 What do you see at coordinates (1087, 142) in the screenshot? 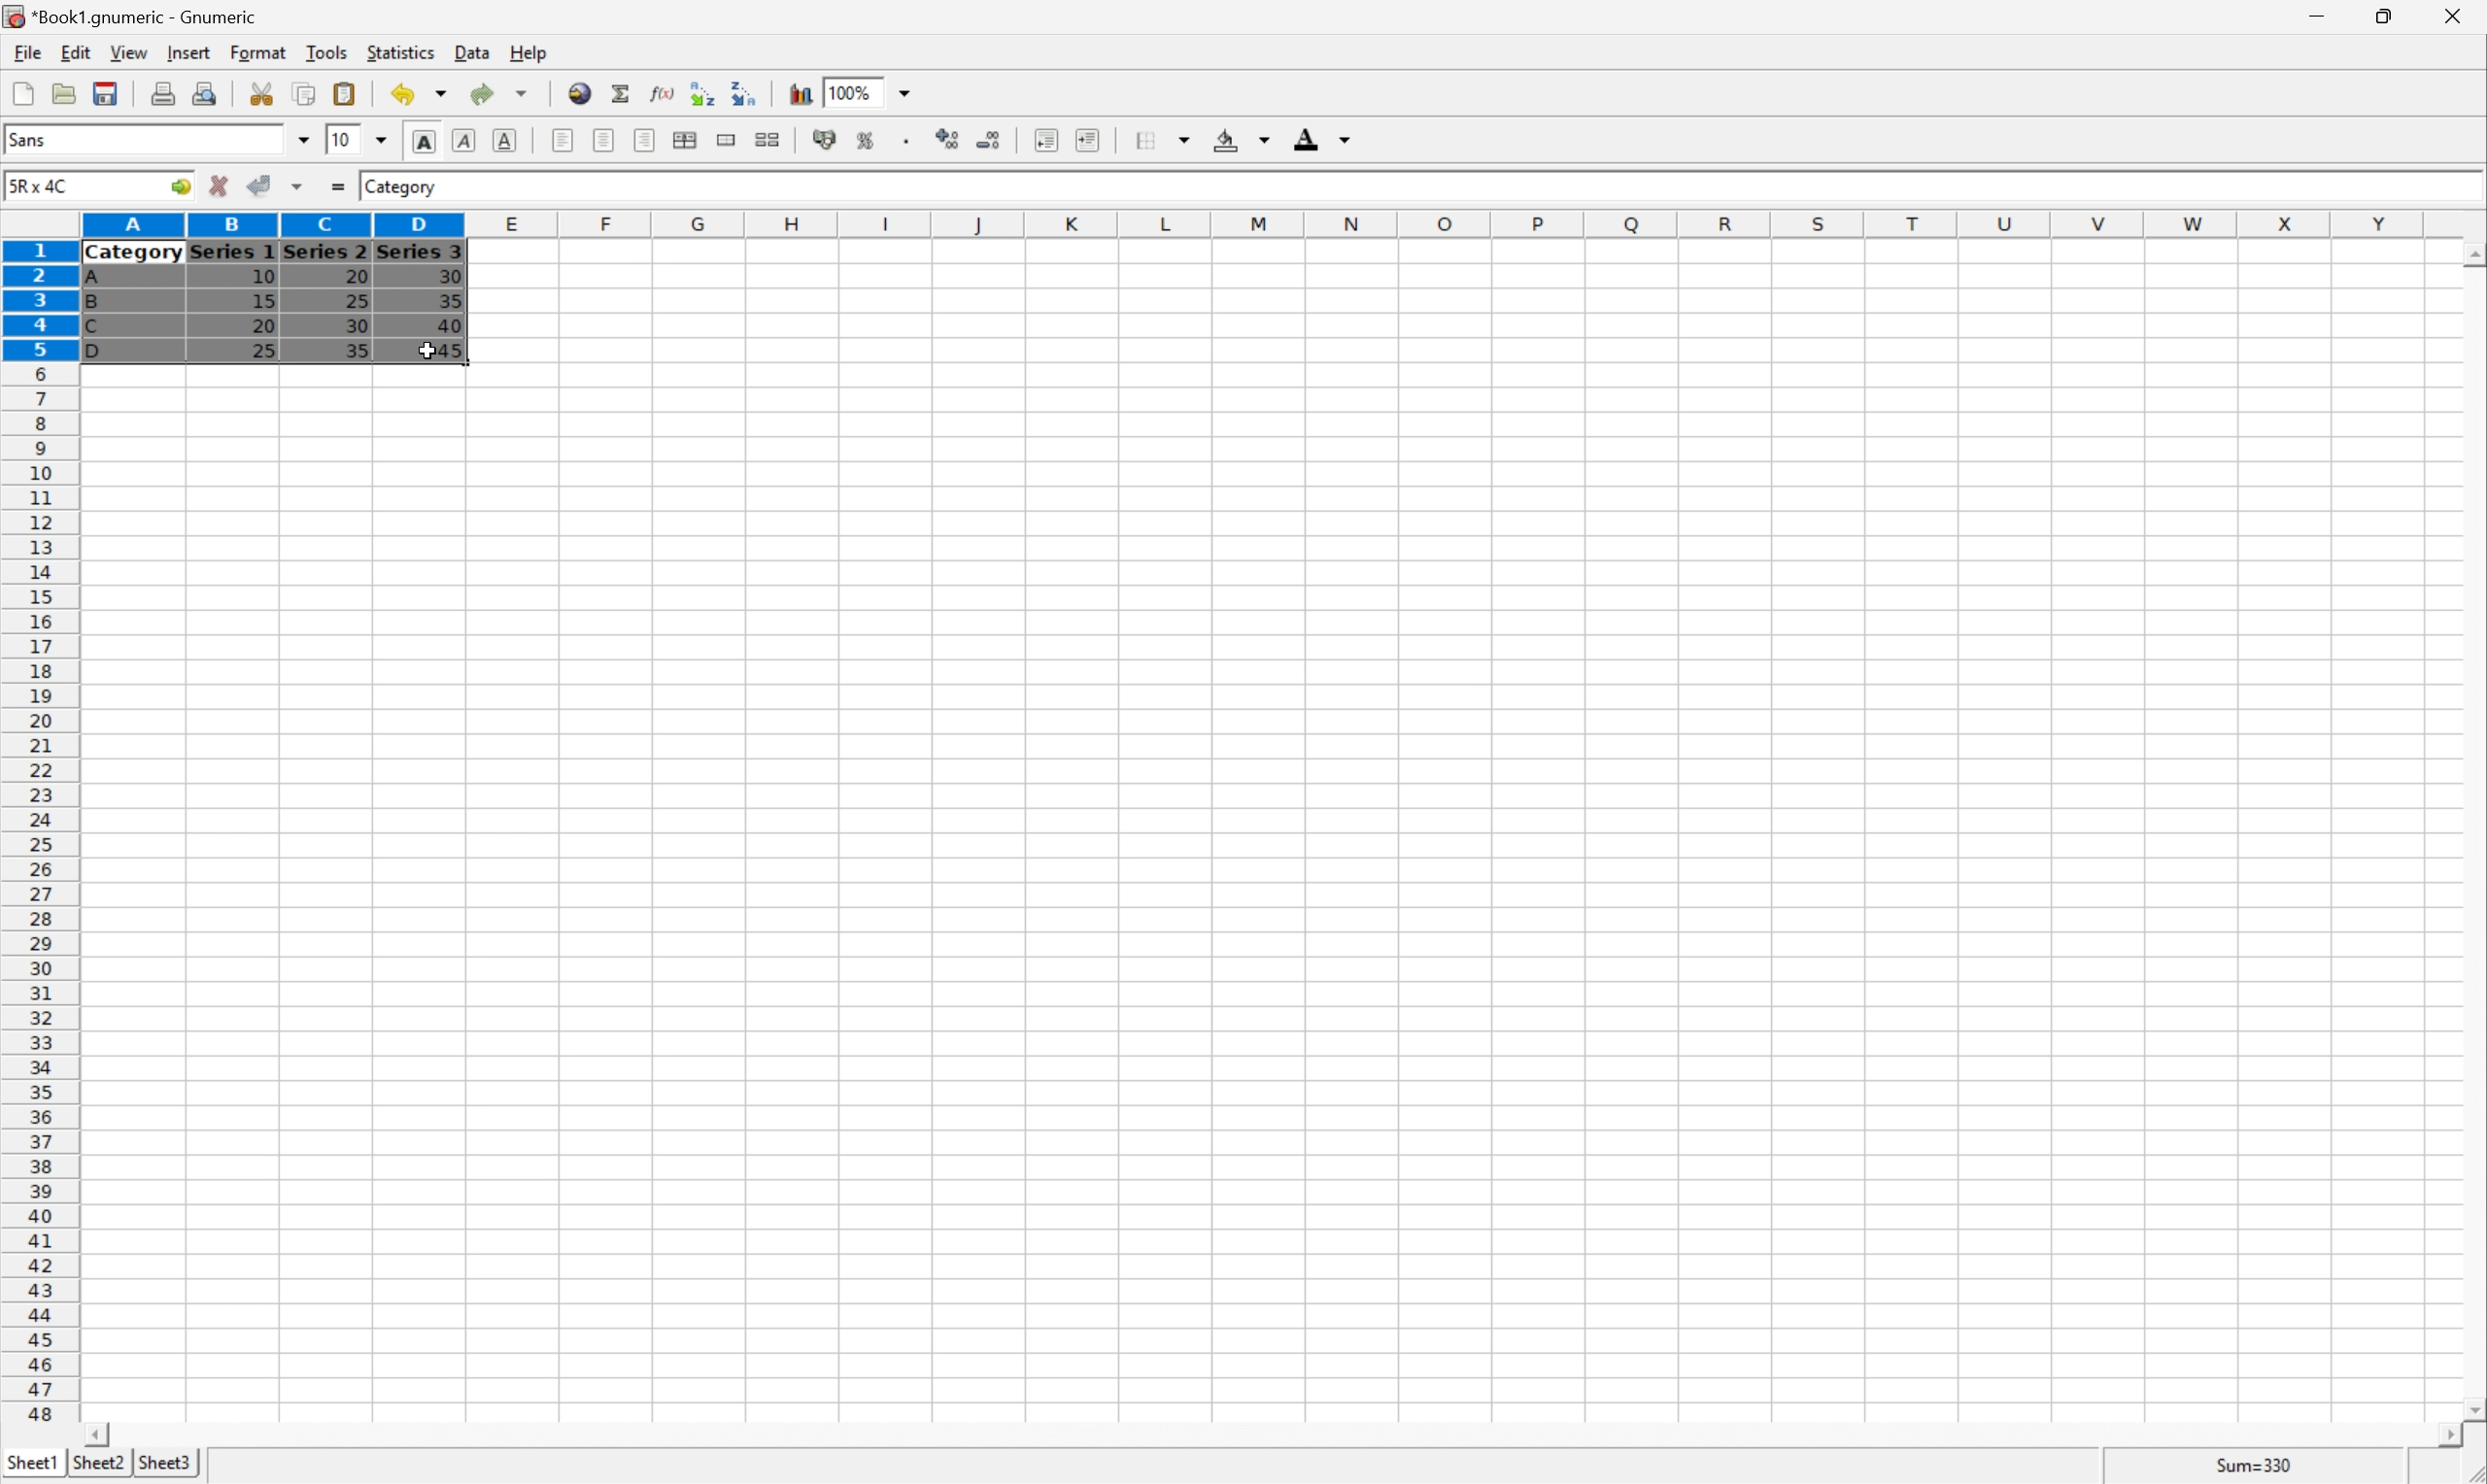
I see `Increase indent, and align the contents to the left` at bounding box center [1087, 142].